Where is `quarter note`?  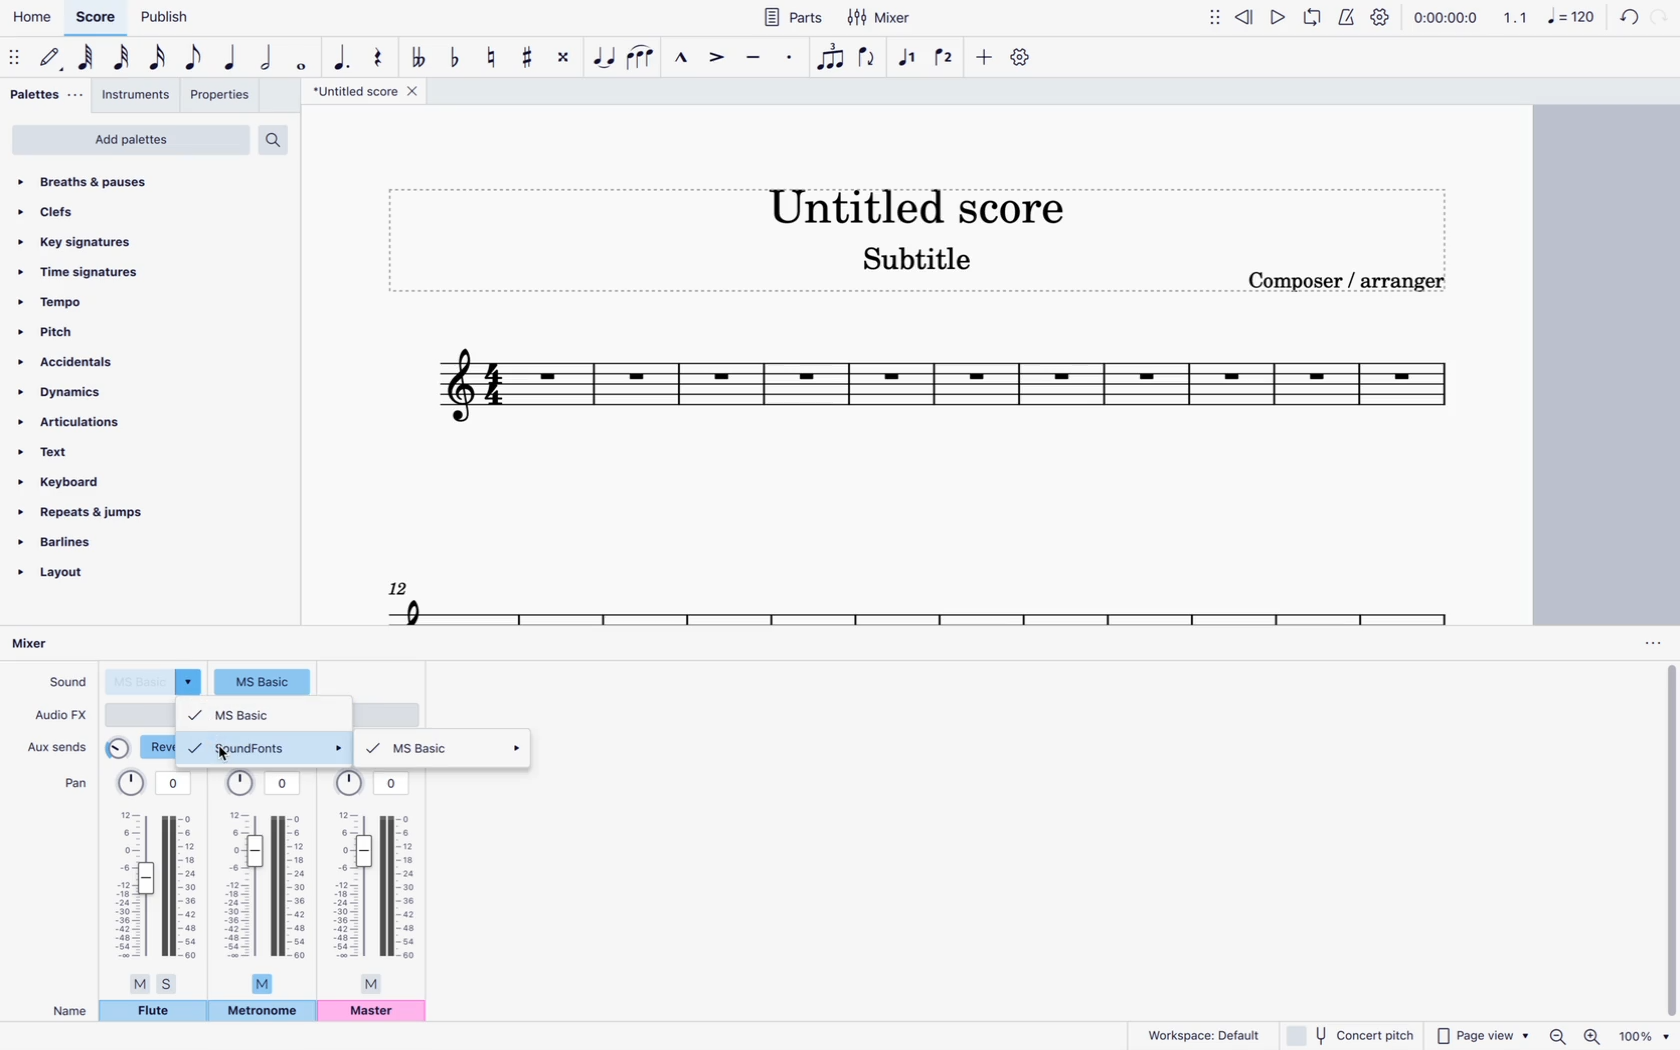 quarter note is located at coordinates (233, 59).